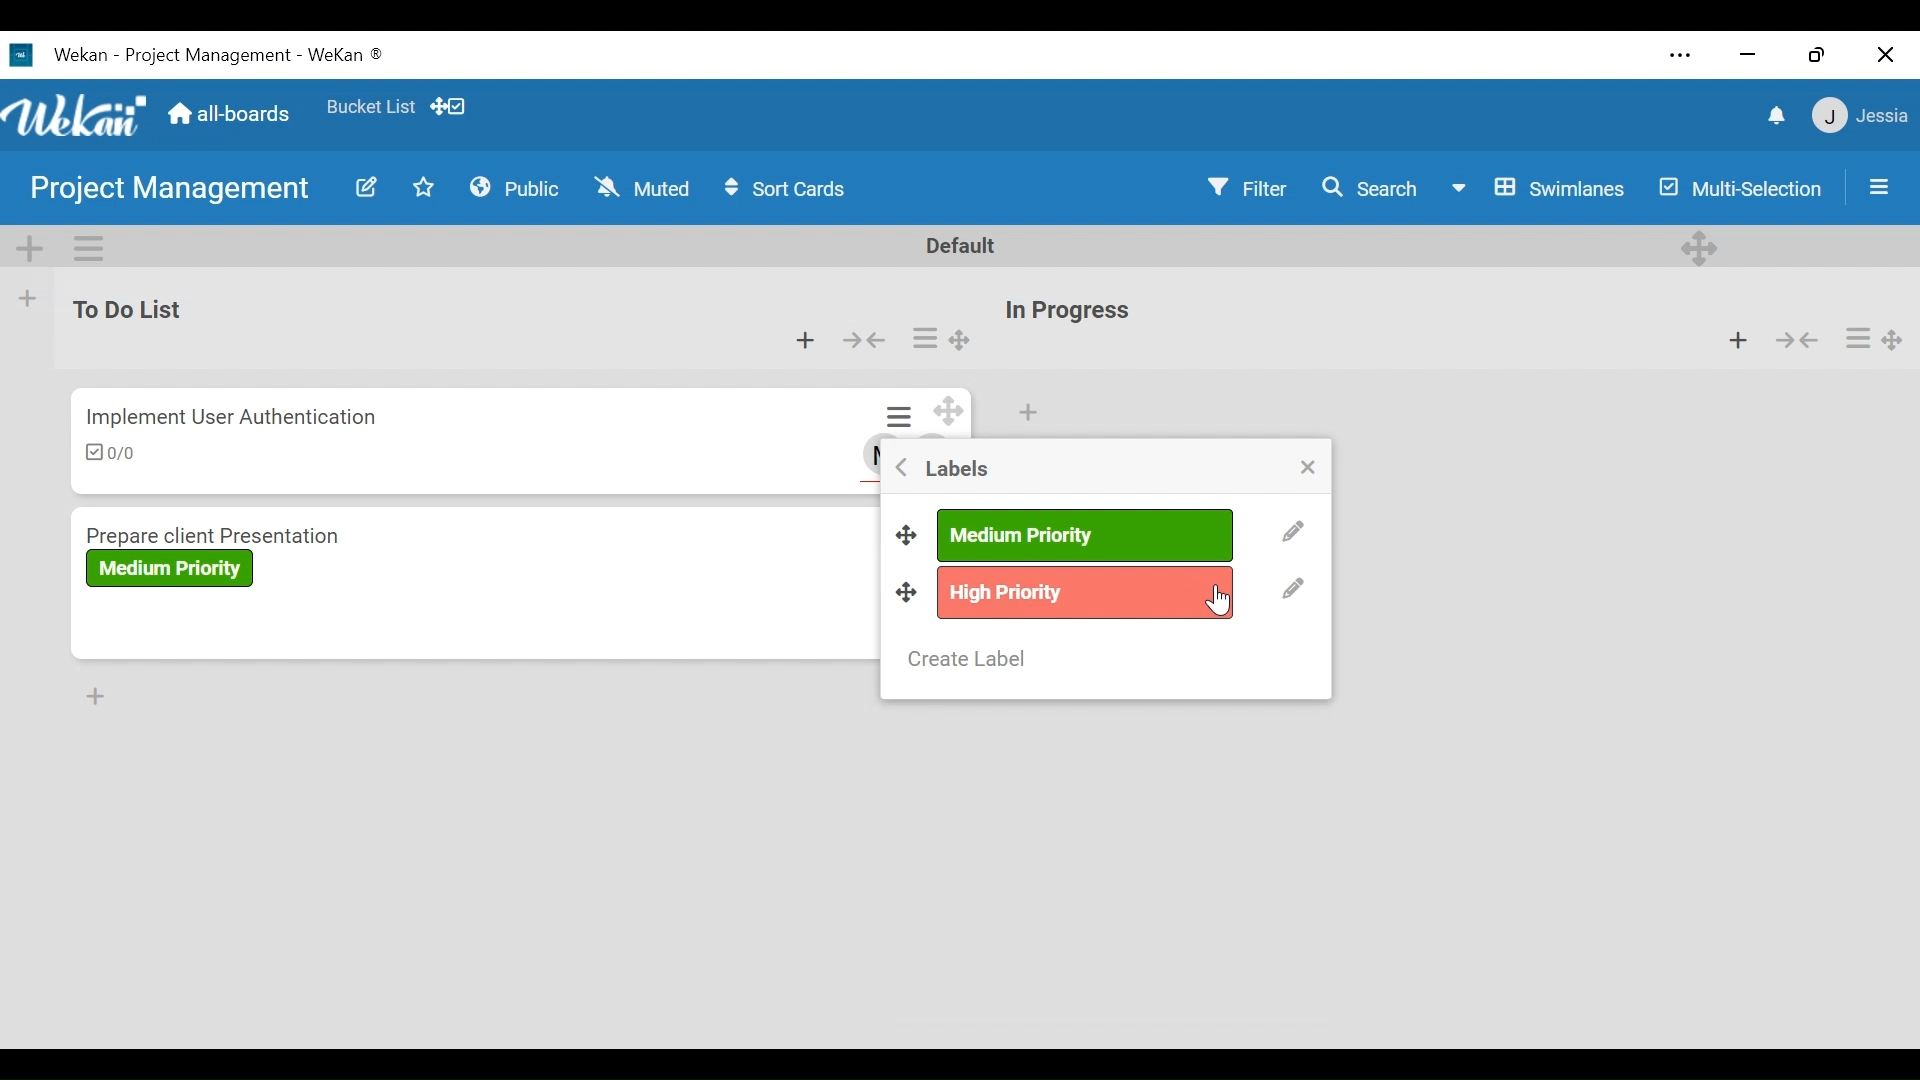 The image size is (1920, 1080). I want to click on Show desktop drag handles, so click(451, 105).